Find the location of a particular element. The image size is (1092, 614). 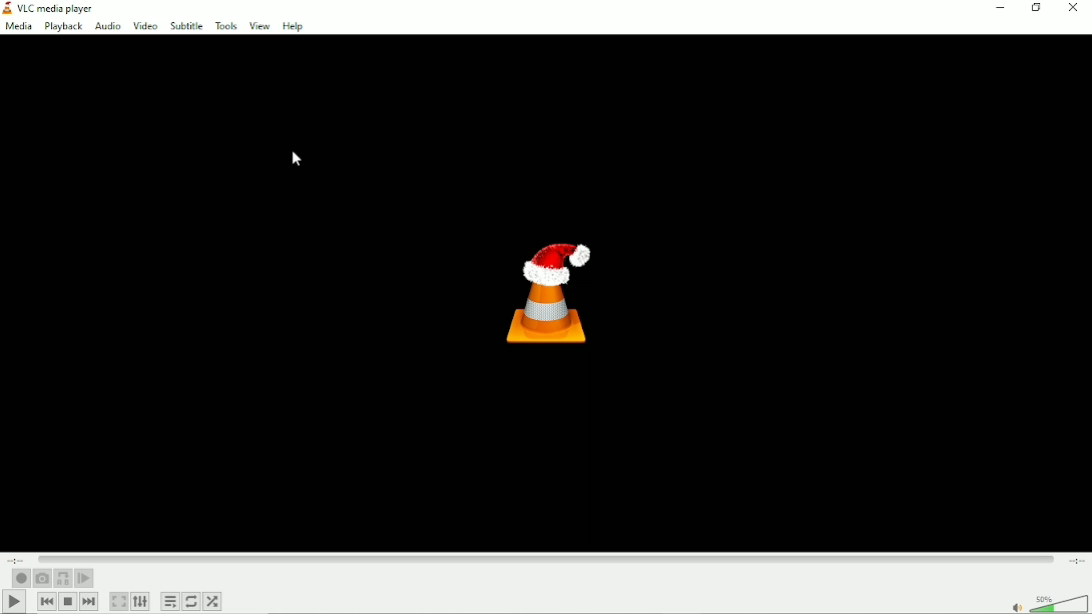

Media is located at coordinates (20, 26).